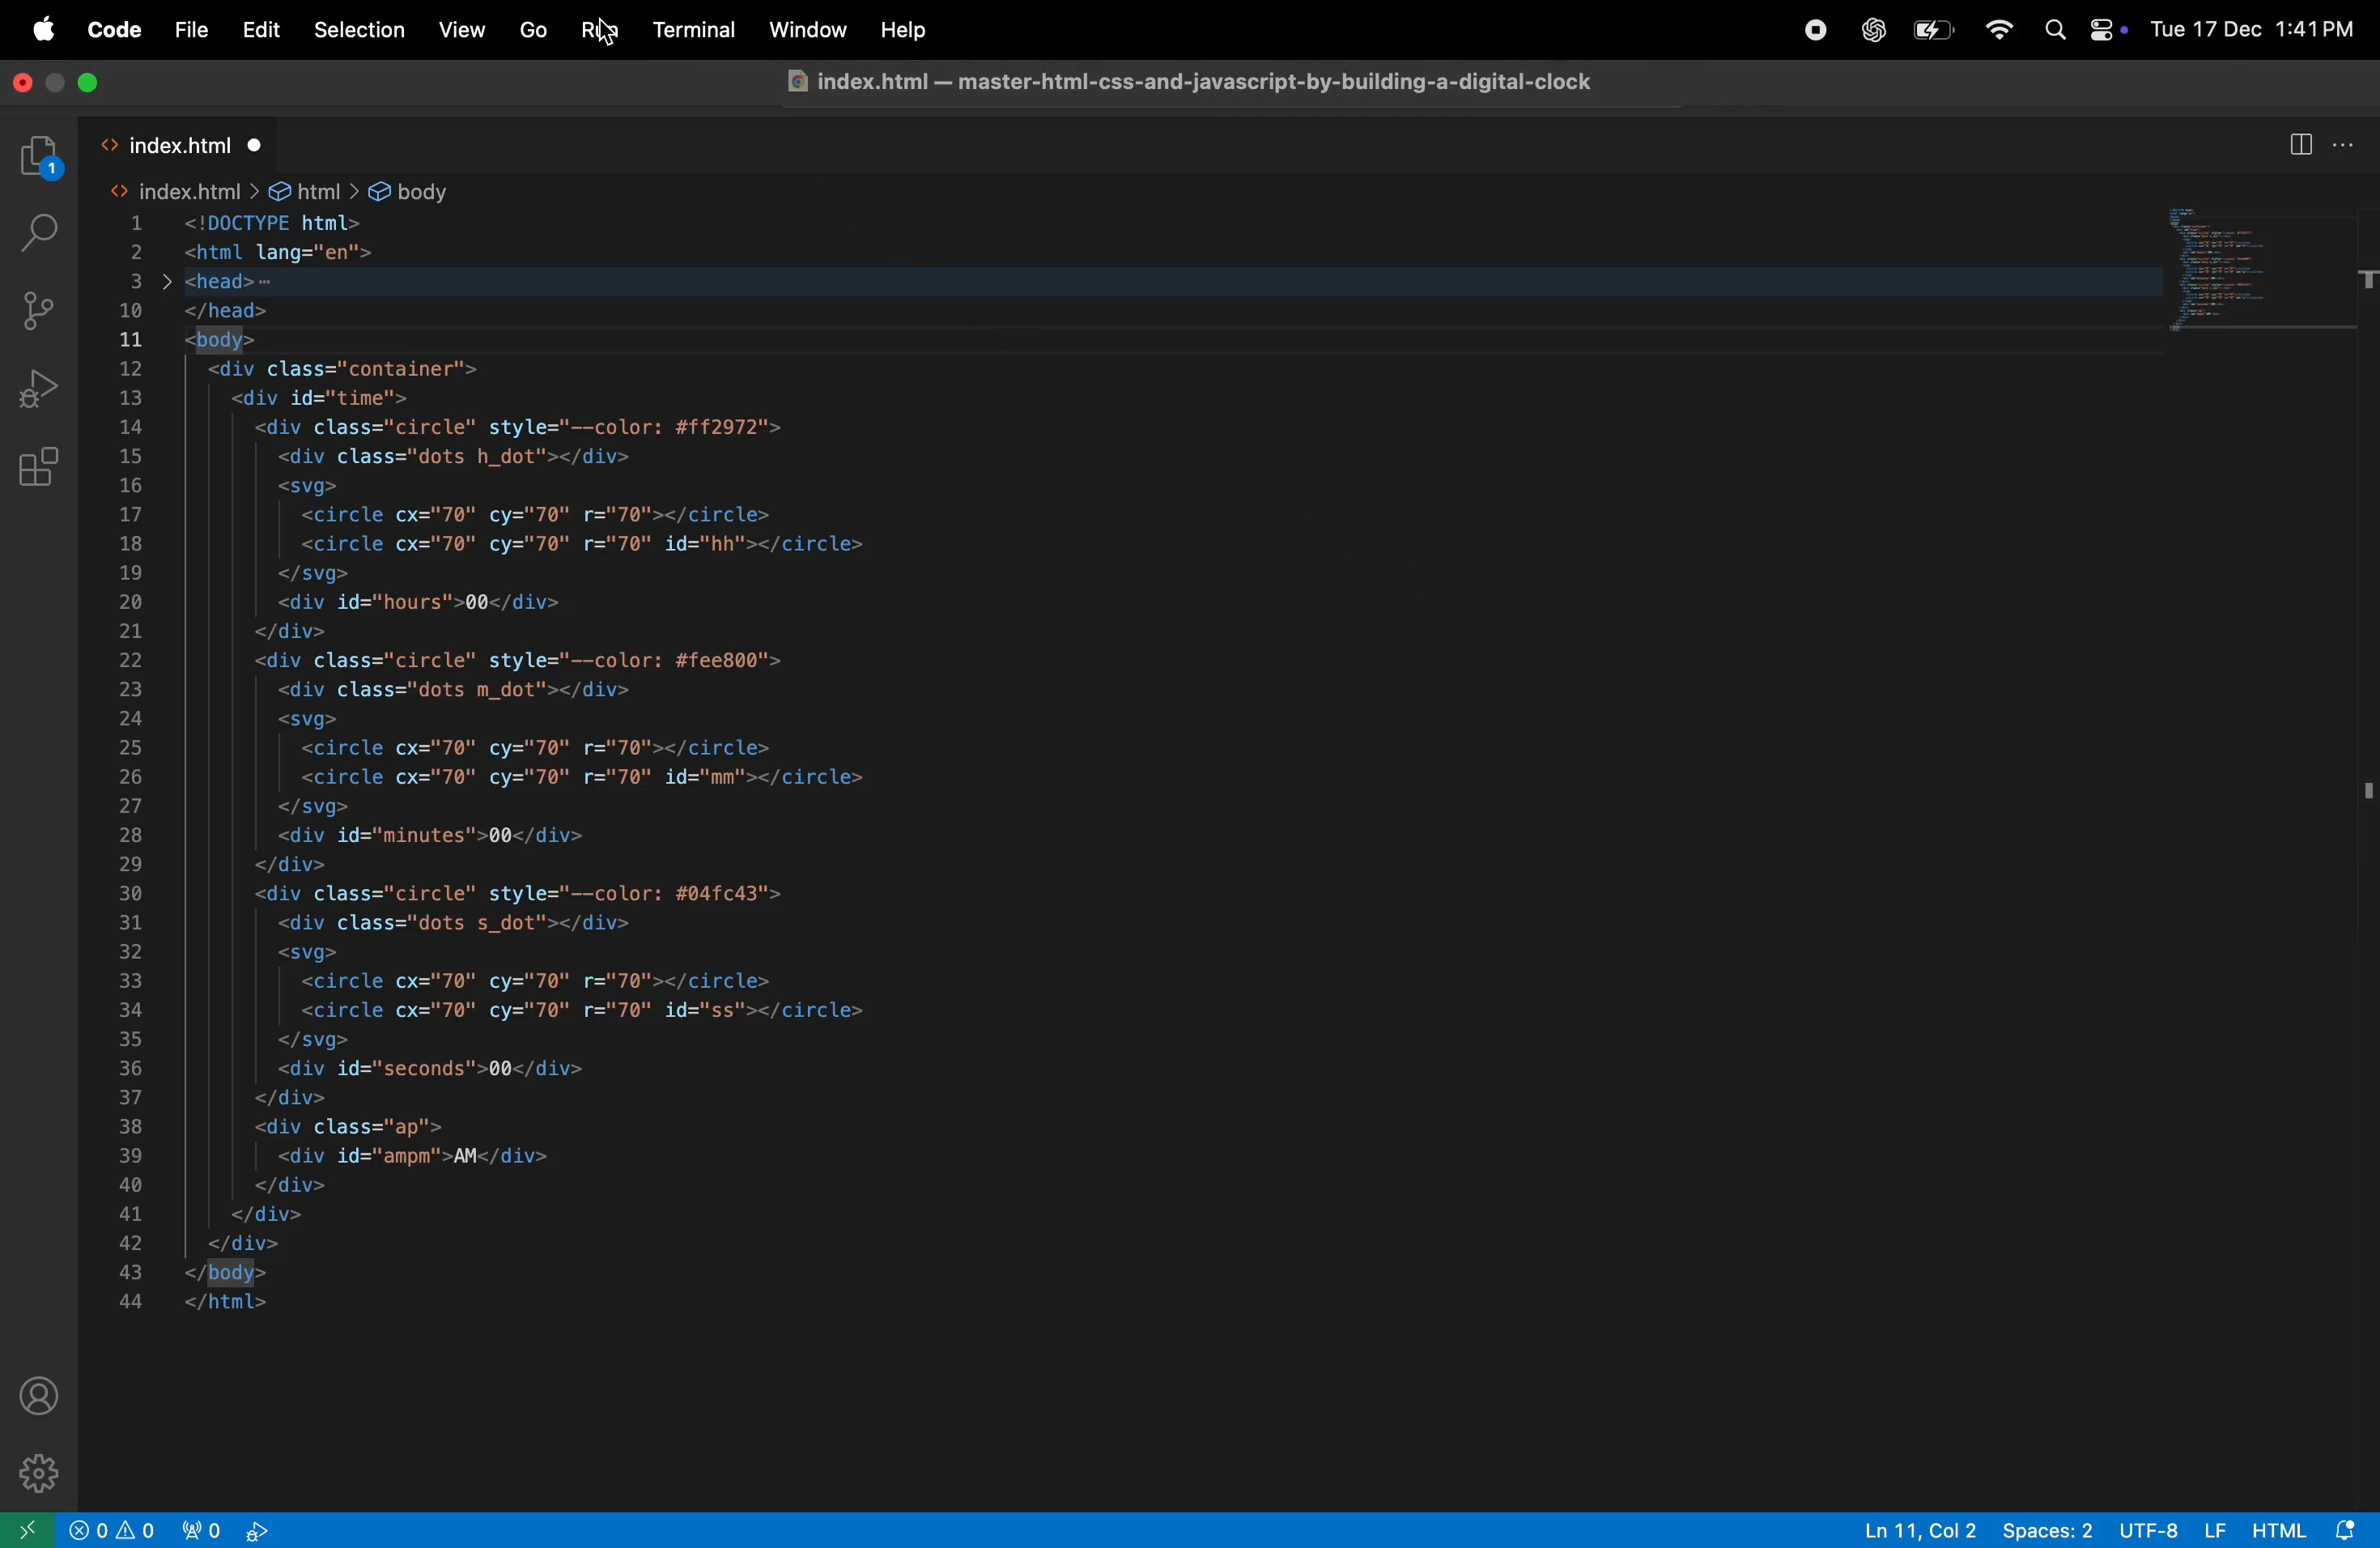 This screenshot has width=2380, height=1548. What do you see at coordinates (356, 30) in the screenshot?
I see `Selection` at bounding box center [356, 30].